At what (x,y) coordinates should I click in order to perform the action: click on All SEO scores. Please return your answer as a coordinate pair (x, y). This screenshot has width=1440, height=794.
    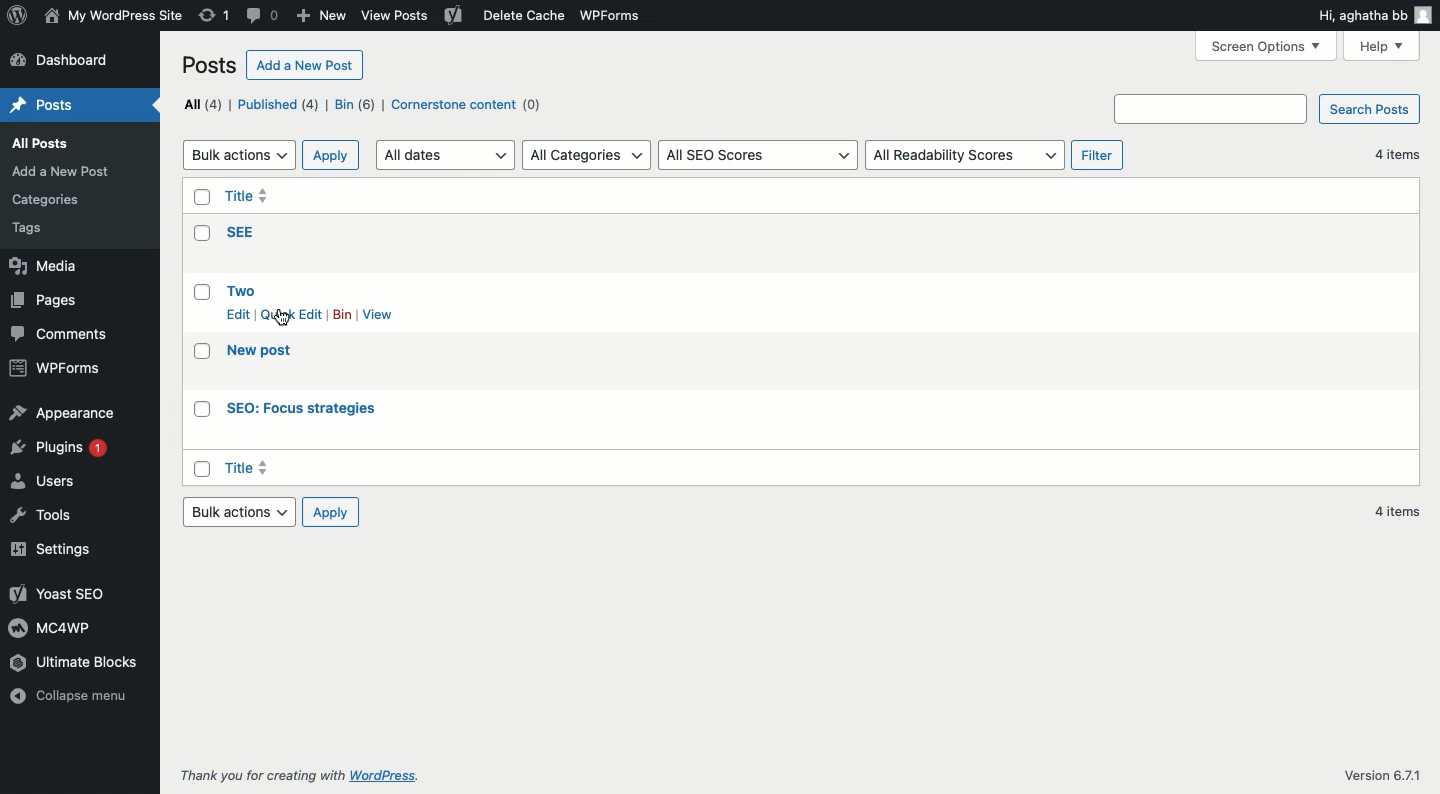
    Looking at the image, I should click on (758, 155).